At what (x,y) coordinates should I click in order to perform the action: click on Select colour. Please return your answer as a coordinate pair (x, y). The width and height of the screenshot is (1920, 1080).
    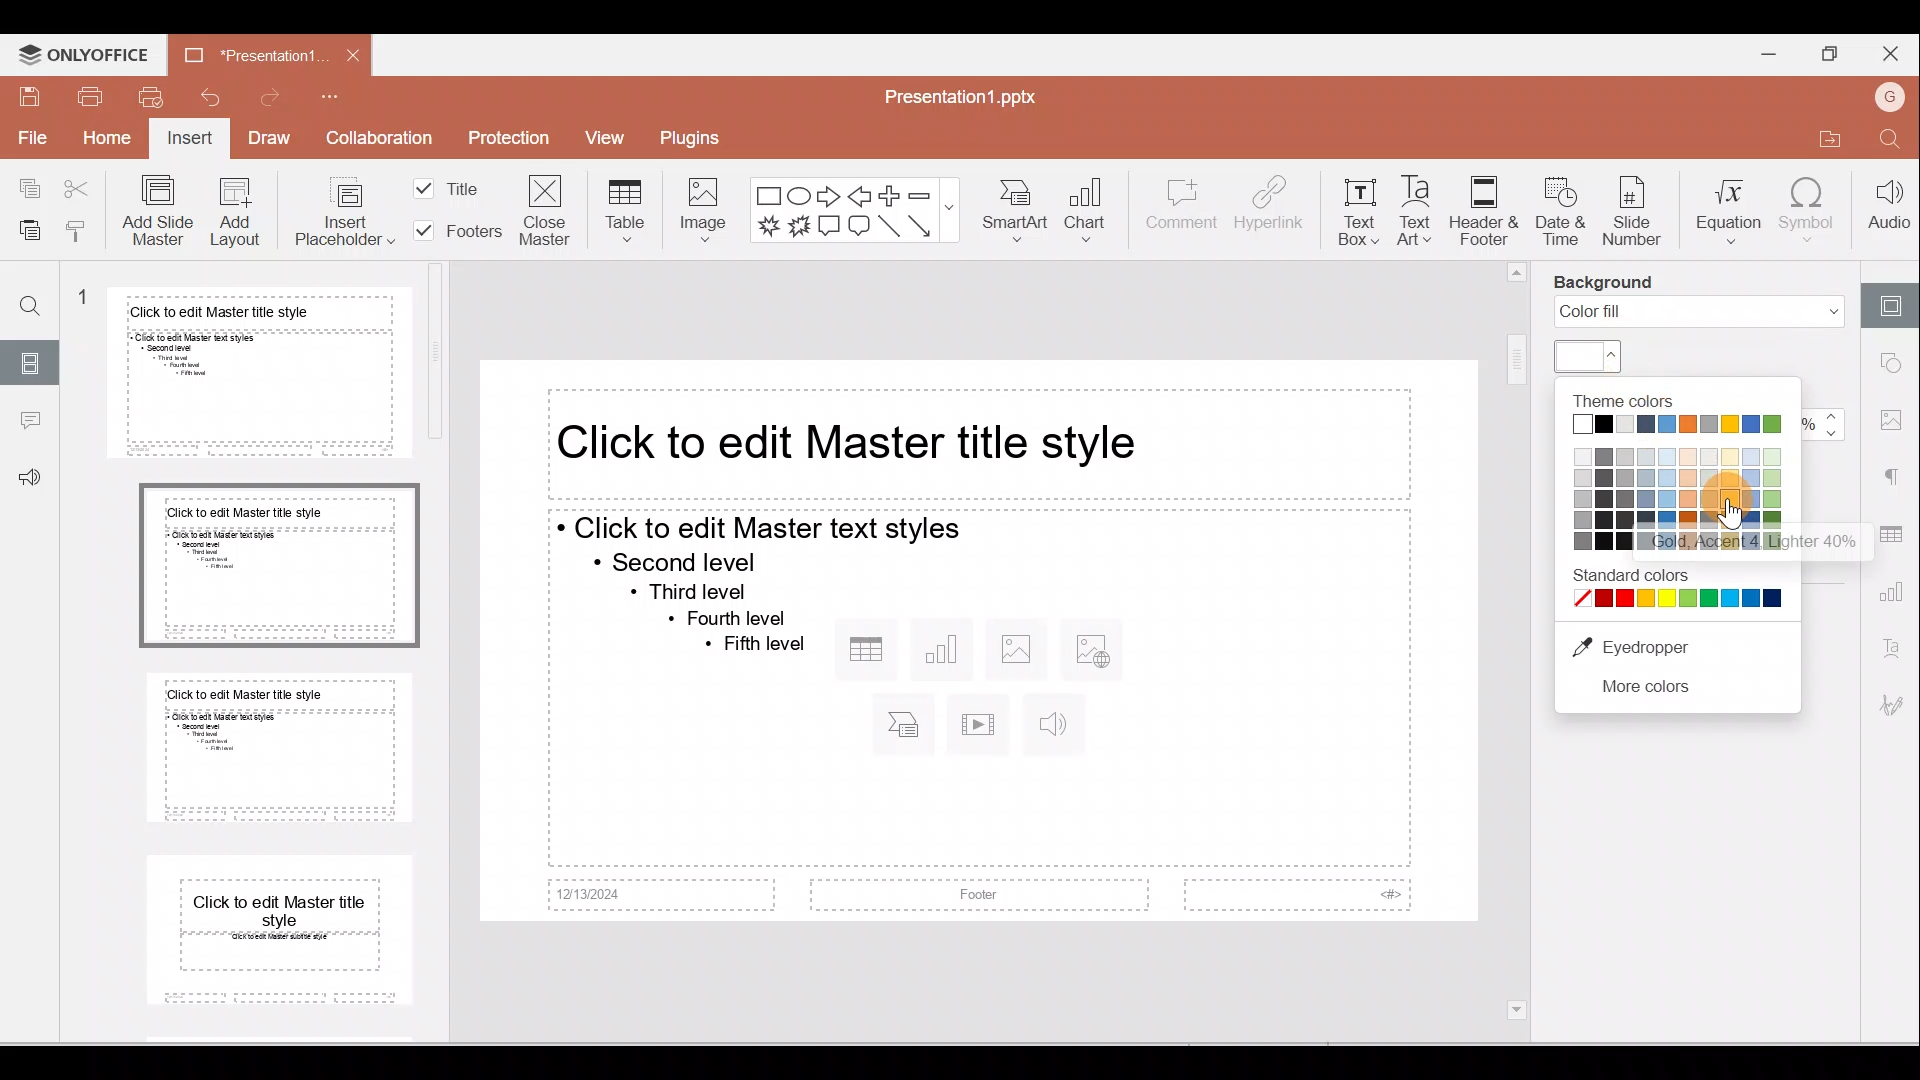
    Looking at the image, I should click on (1589, 356).